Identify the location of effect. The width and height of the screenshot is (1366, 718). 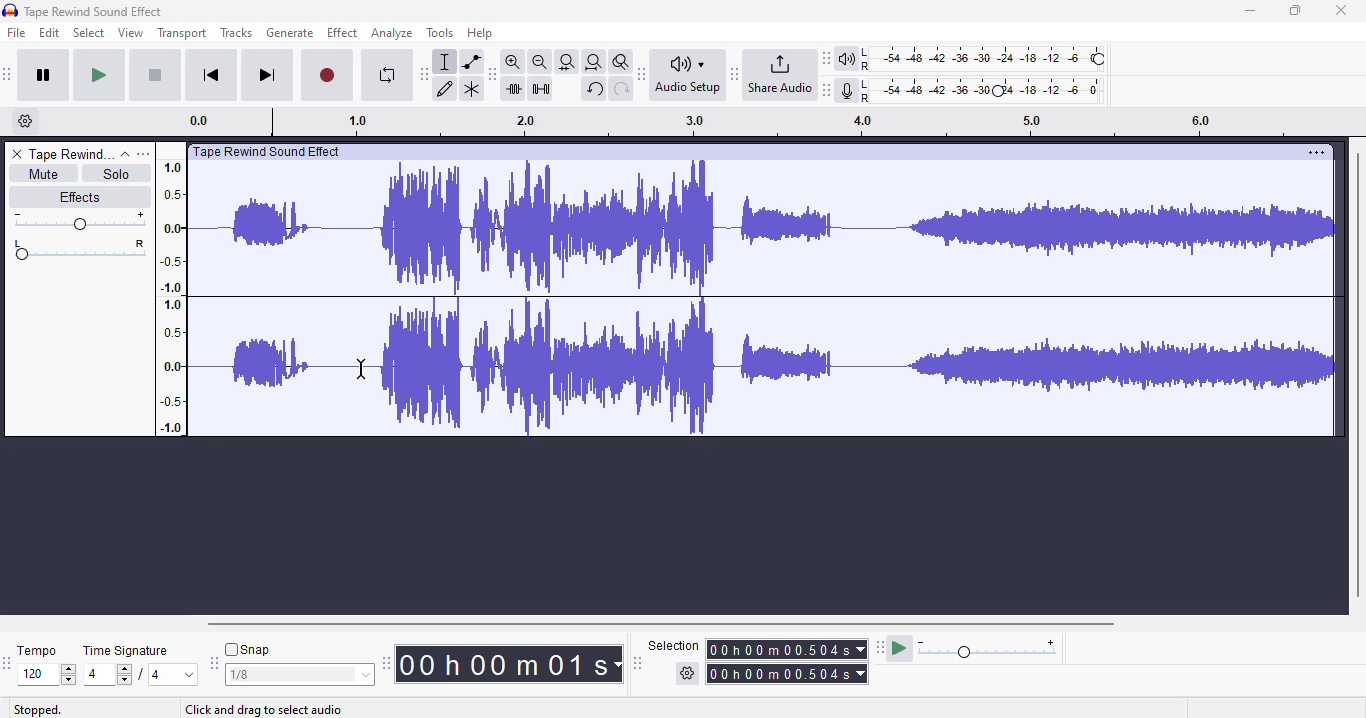
(343, 33).